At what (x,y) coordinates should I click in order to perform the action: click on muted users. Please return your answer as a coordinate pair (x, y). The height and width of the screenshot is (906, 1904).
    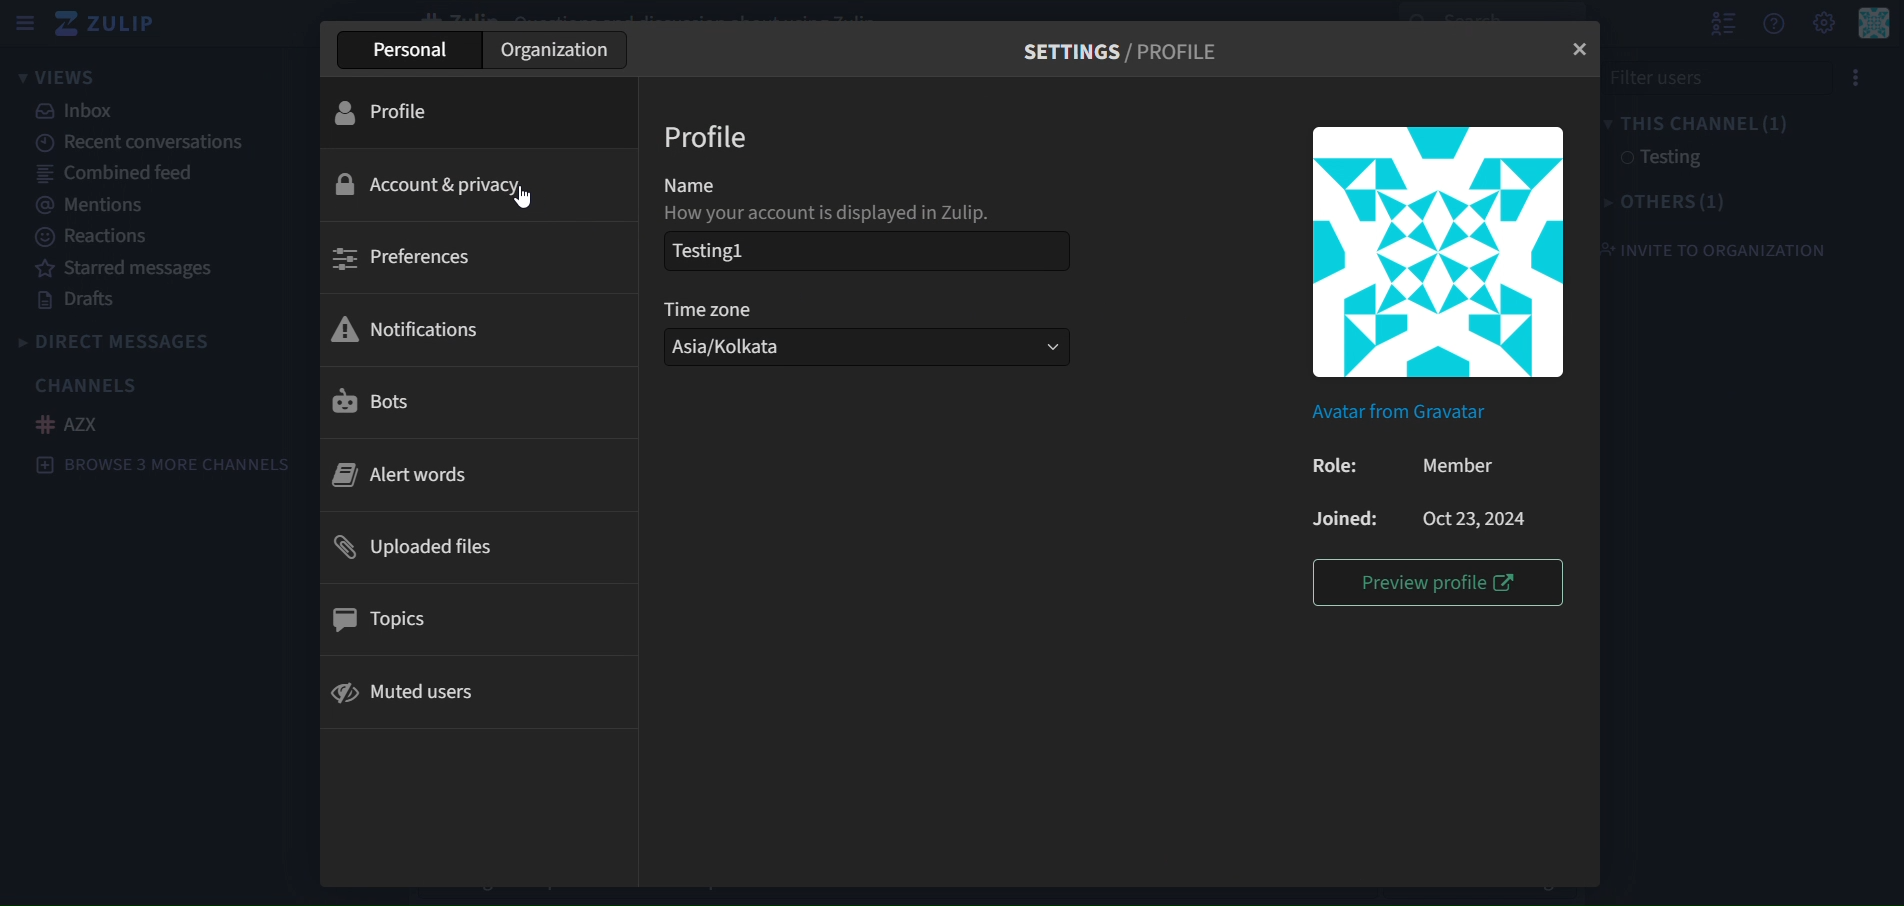
    Looking at the image, I should click on (407, 691).